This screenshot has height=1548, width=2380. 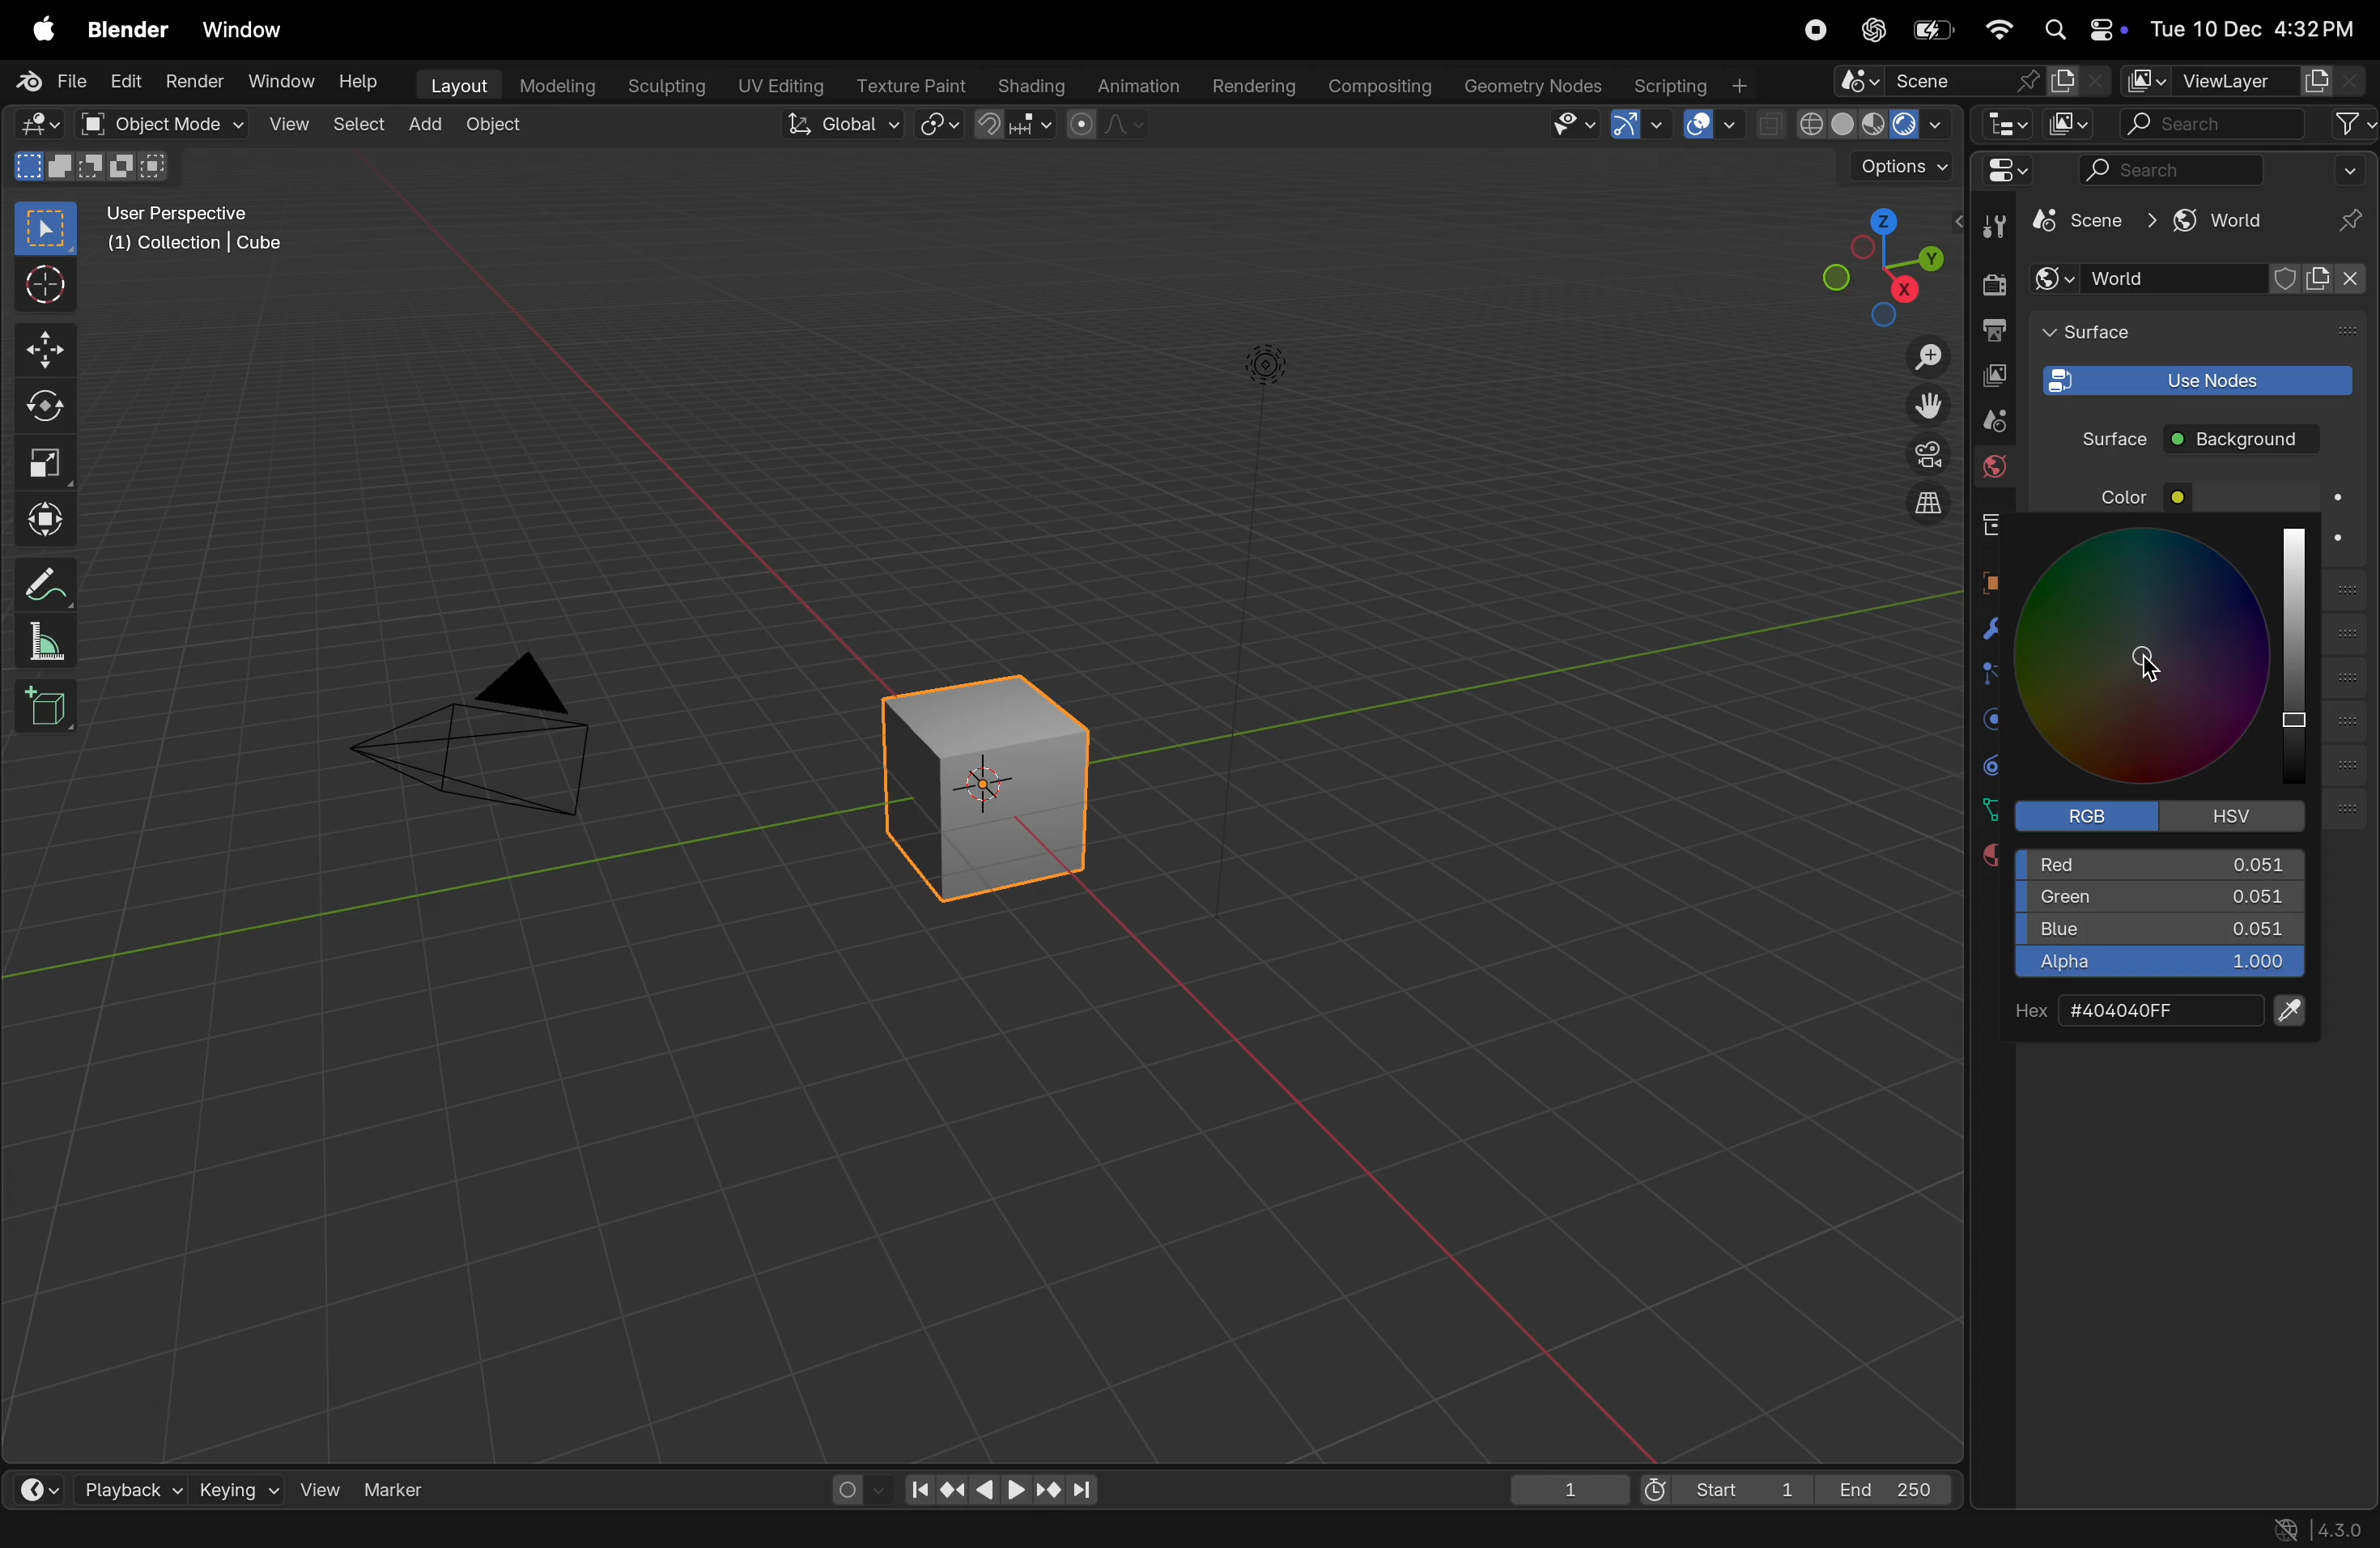 What do you see at coordinates (48, 347) in the screenshot?
I see `move` at bounding box center [48, 347].